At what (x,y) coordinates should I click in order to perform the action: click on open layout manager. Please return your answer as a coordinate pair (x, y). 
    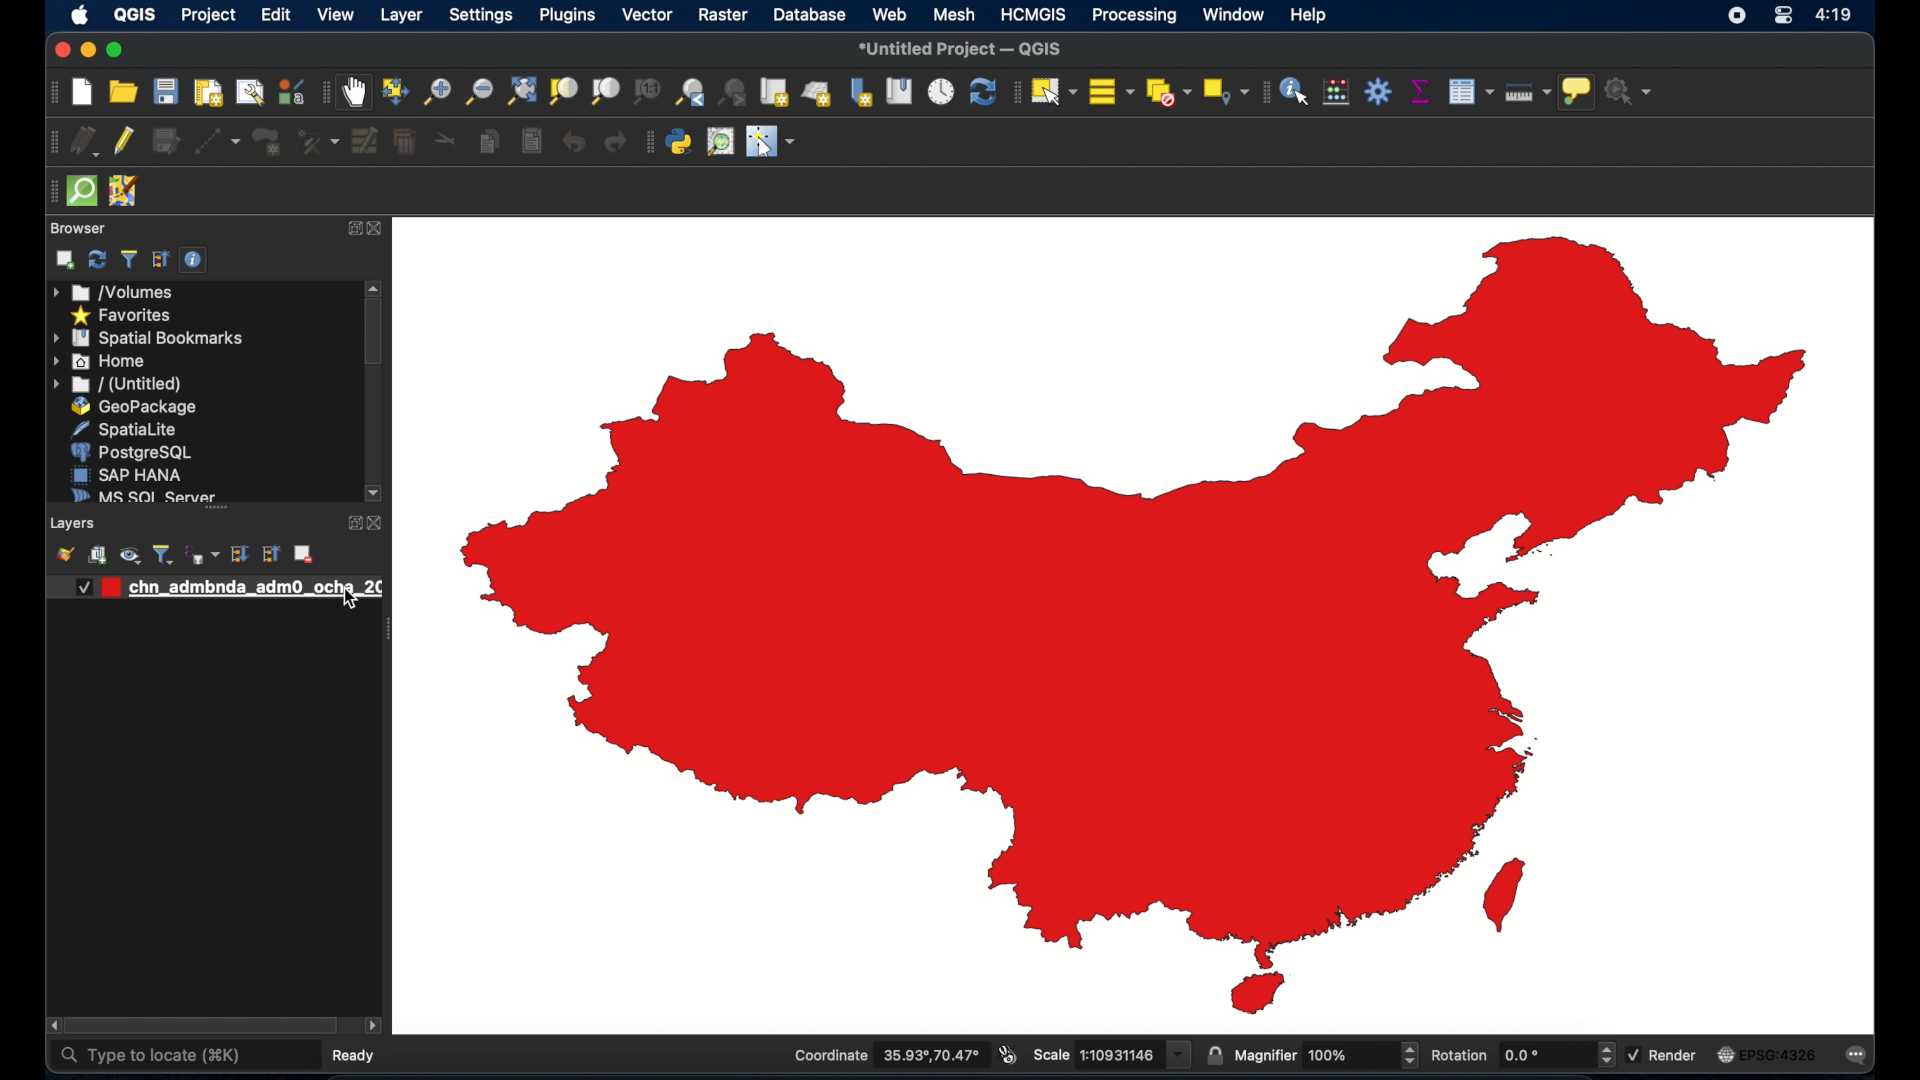
    Looking at the image, I should click on (248, 93).